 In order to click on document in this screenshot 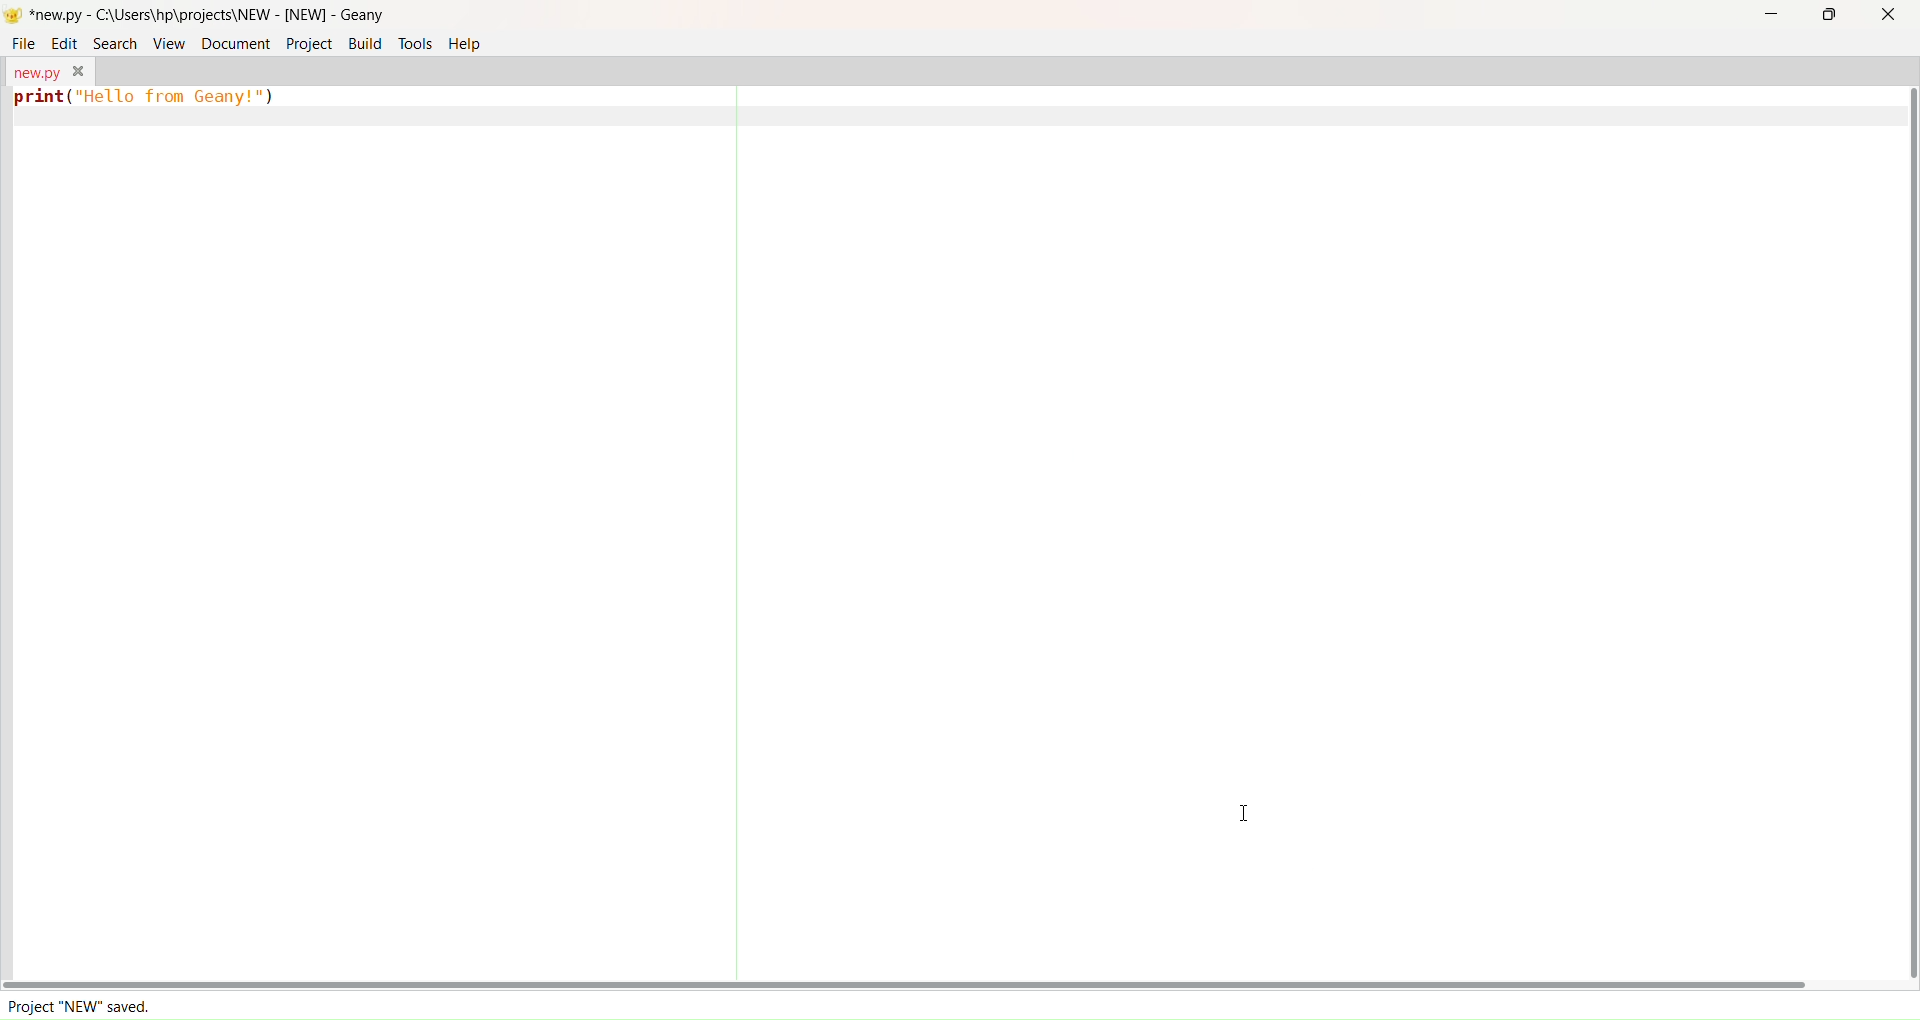, I will do `click(233, 42)`.